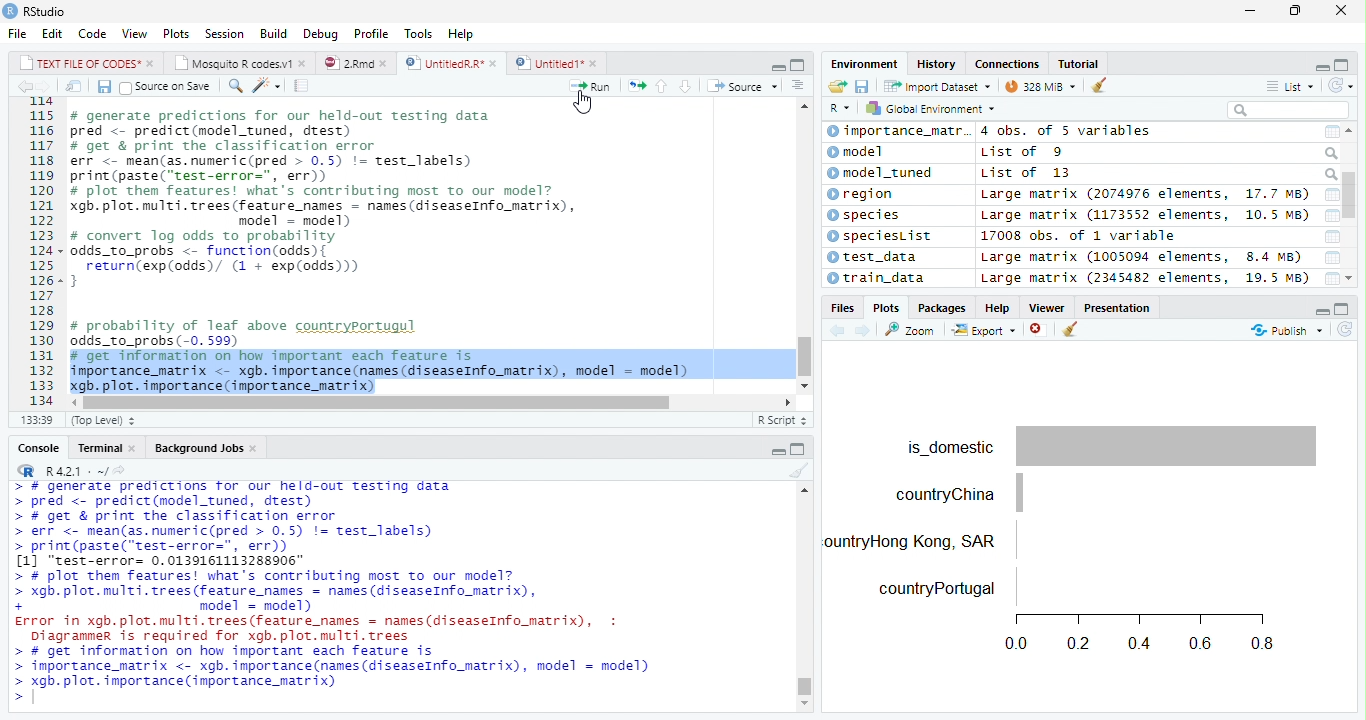  I want to click on 17008 obs. of 1 variable, so click(1082, 236).